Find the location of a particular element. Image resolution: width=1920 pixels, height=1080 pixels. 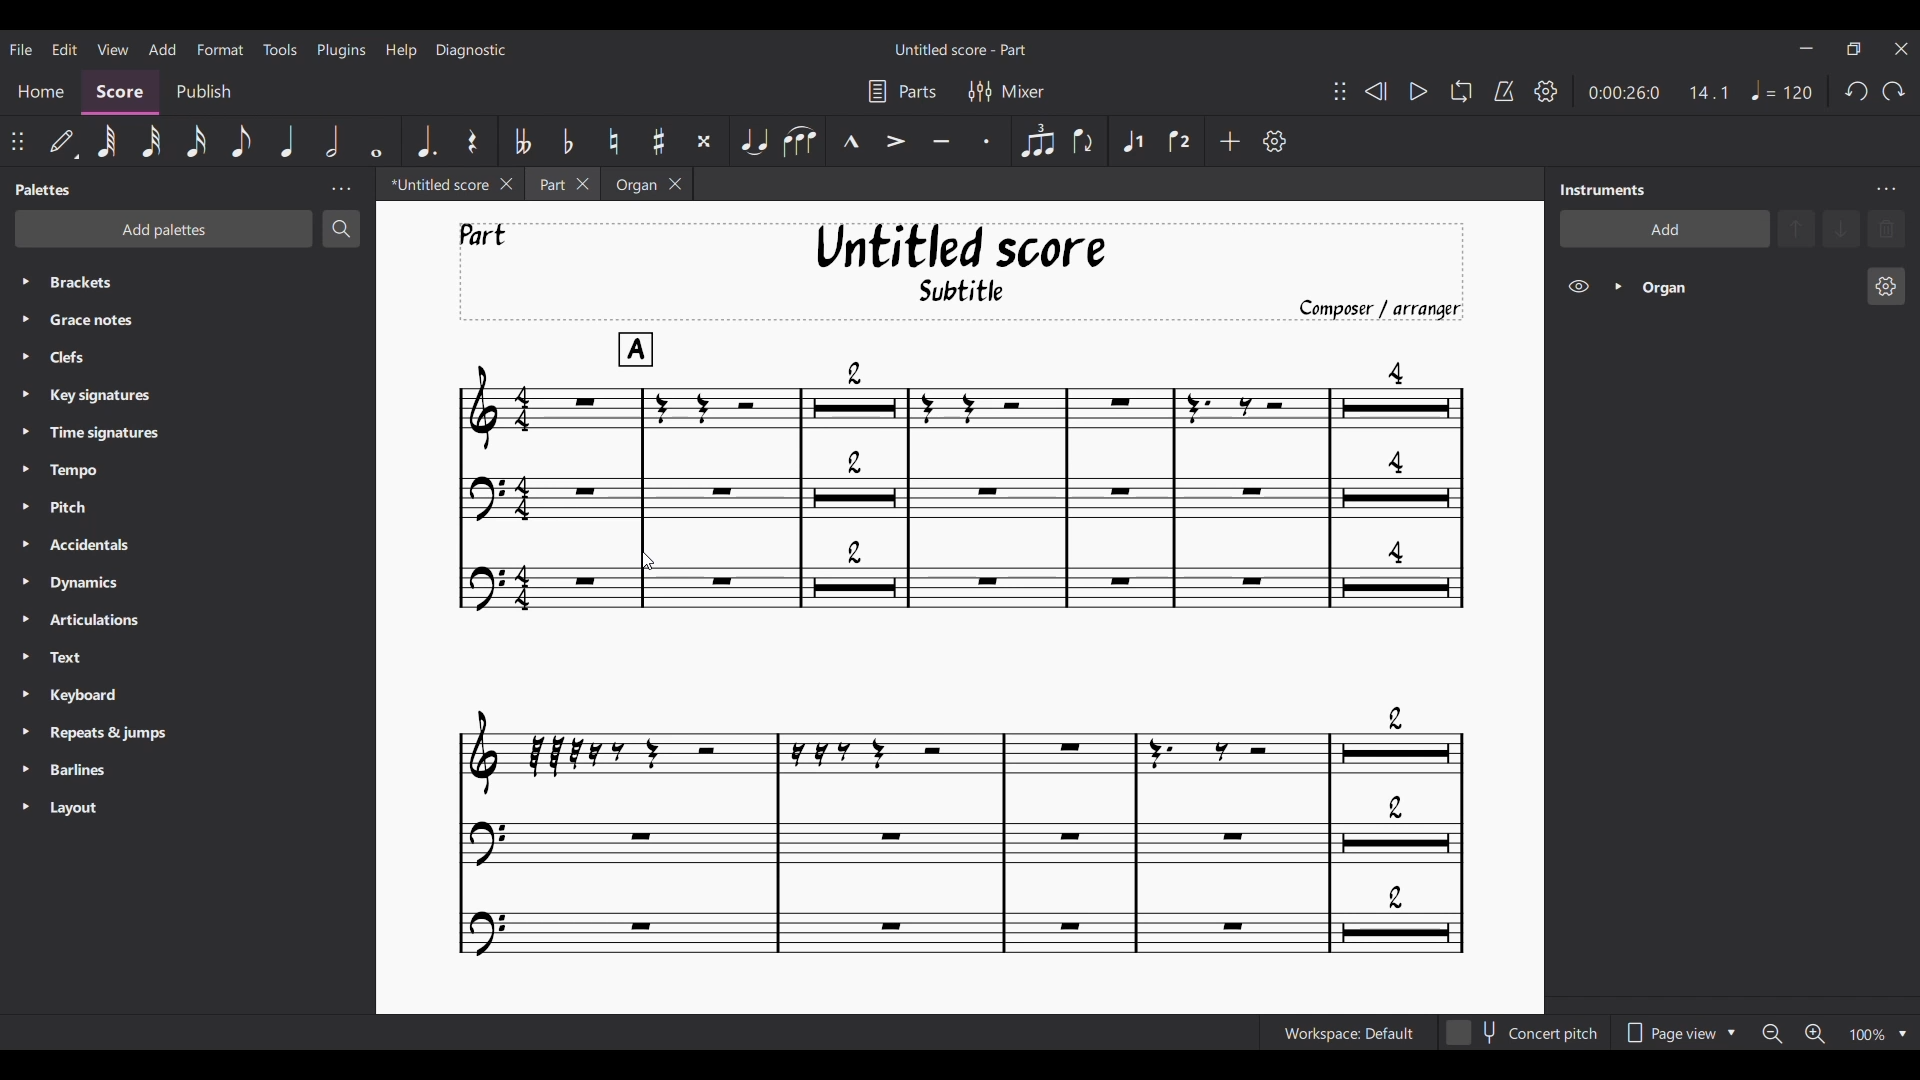

Toggle flat is located at coordinates (567, 140).